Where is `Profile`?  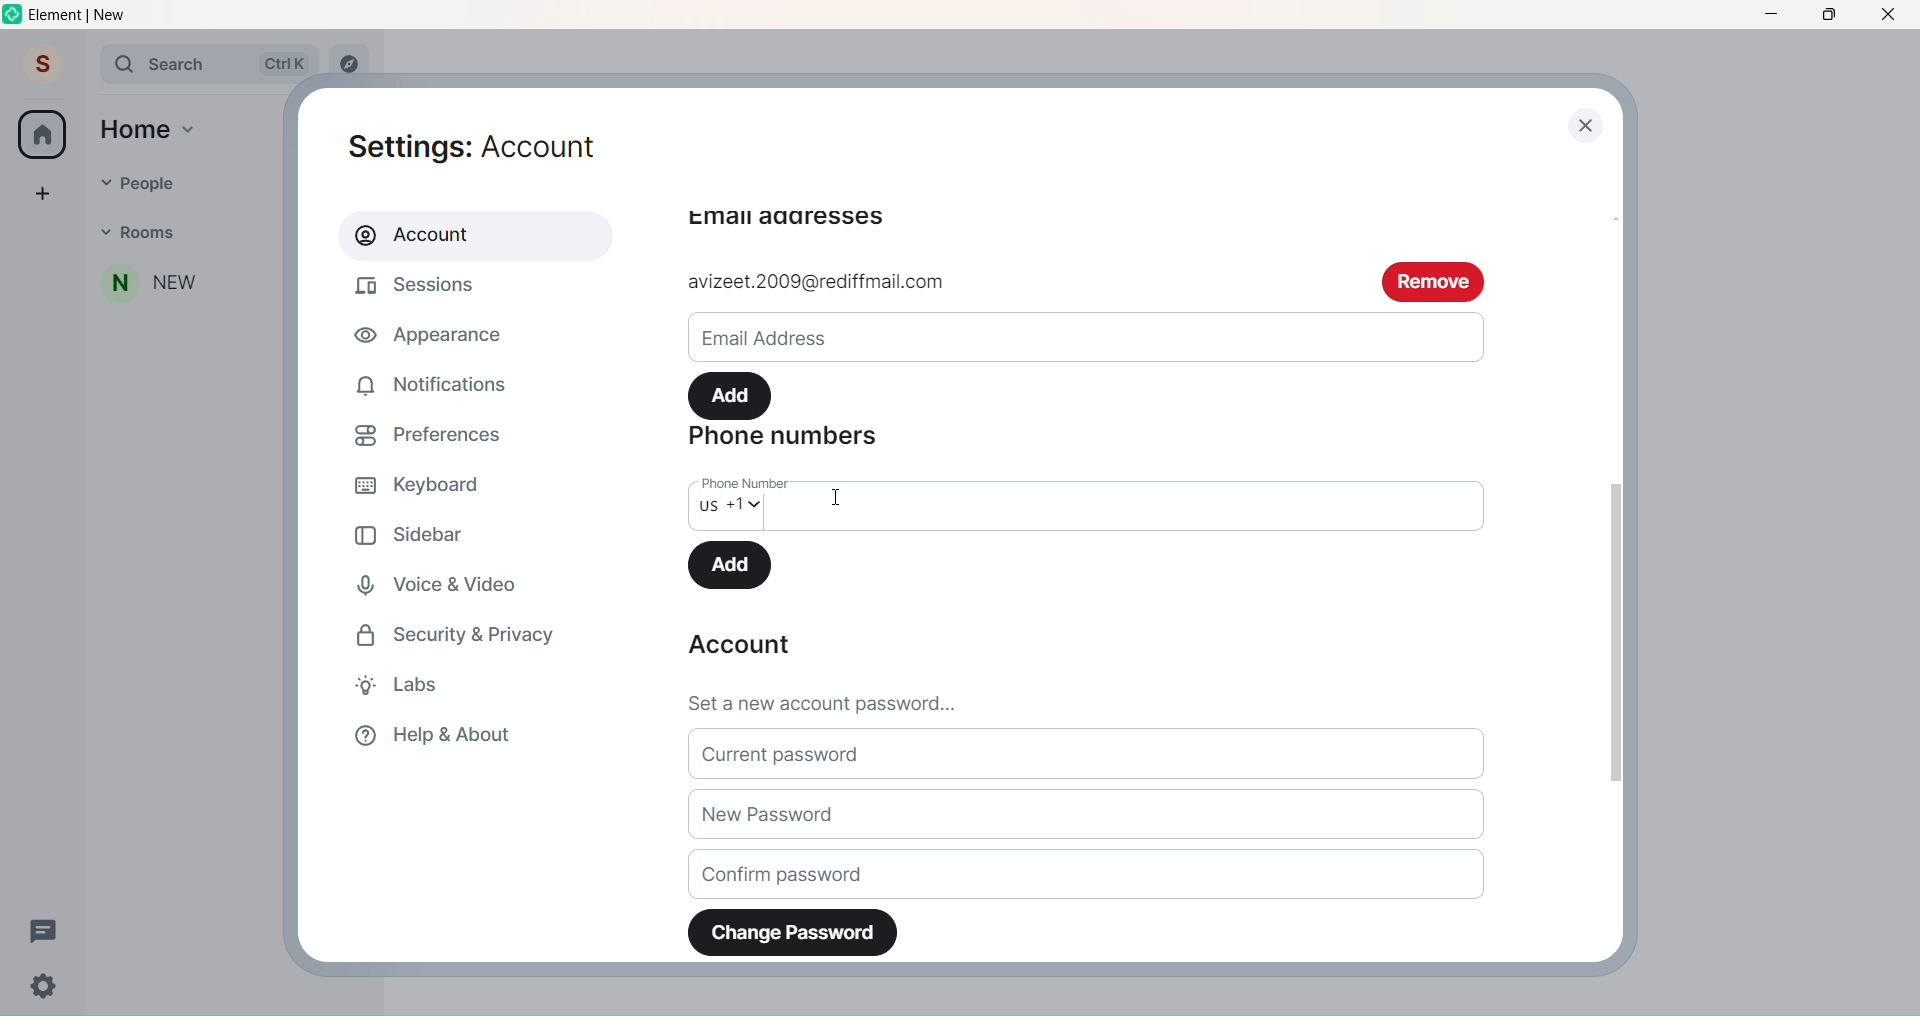 Profile is located at coordinates (39, 66).